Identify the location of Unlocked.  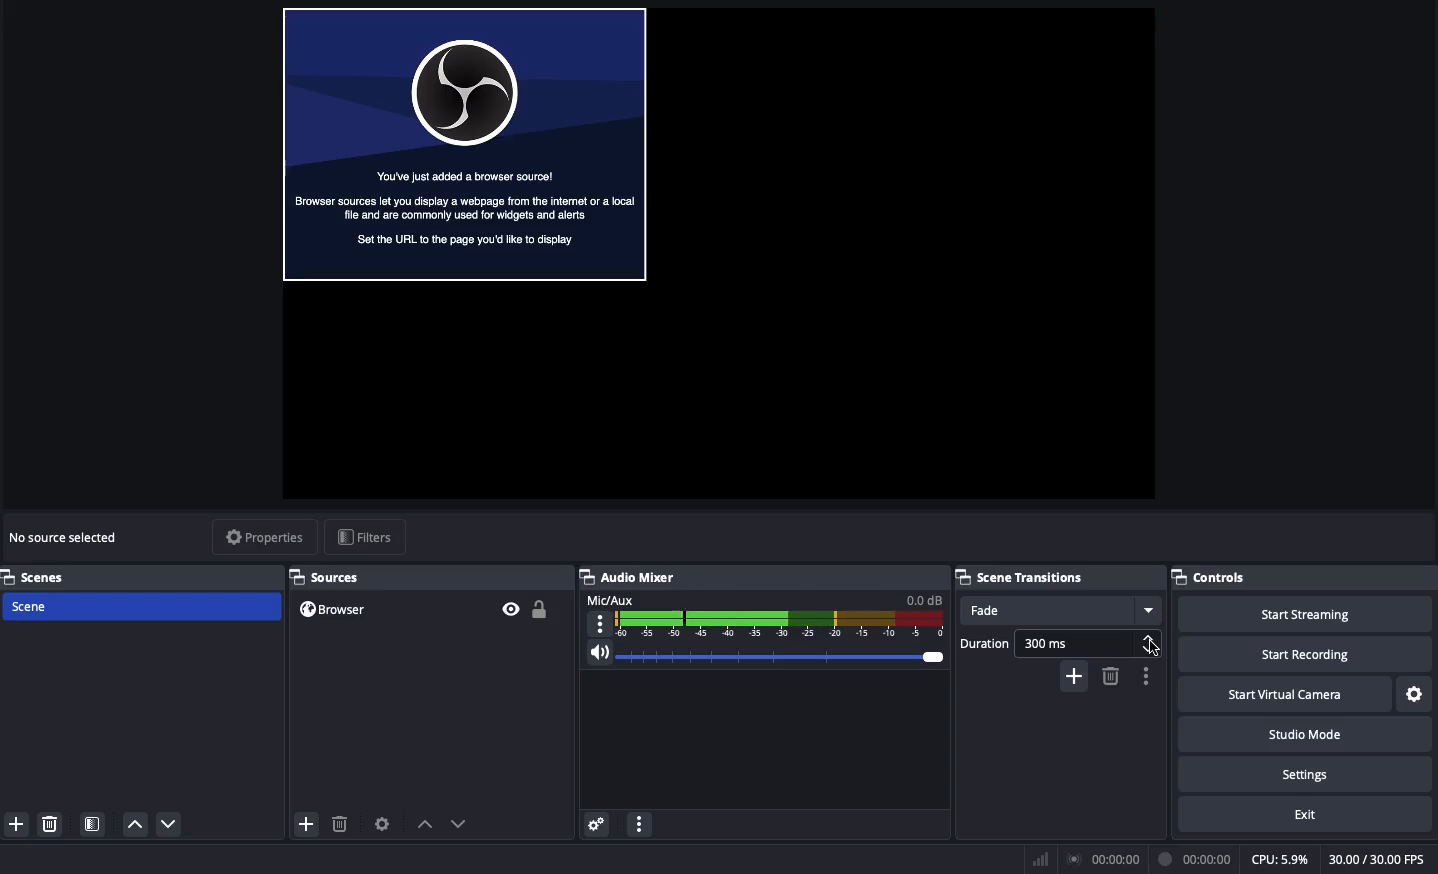
(541, 609).